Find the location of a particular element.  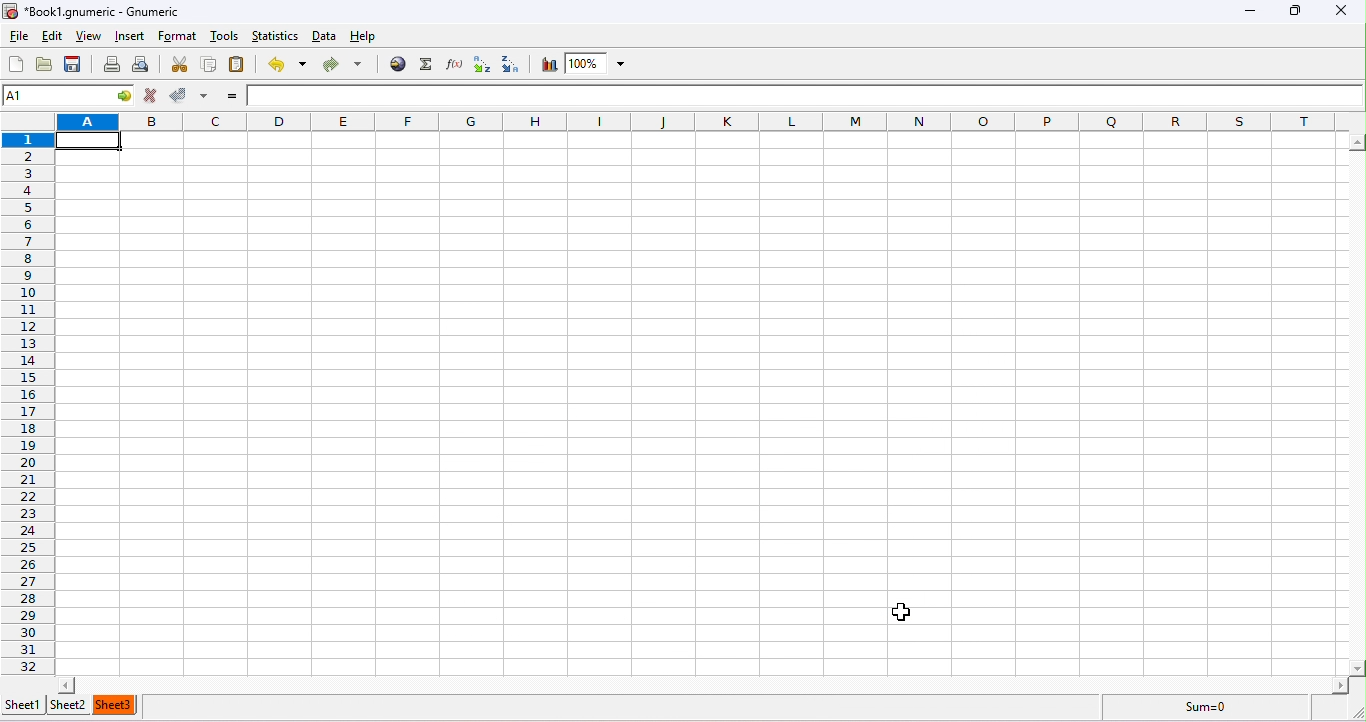

sort ascending order is located at coordinates (479, 63).